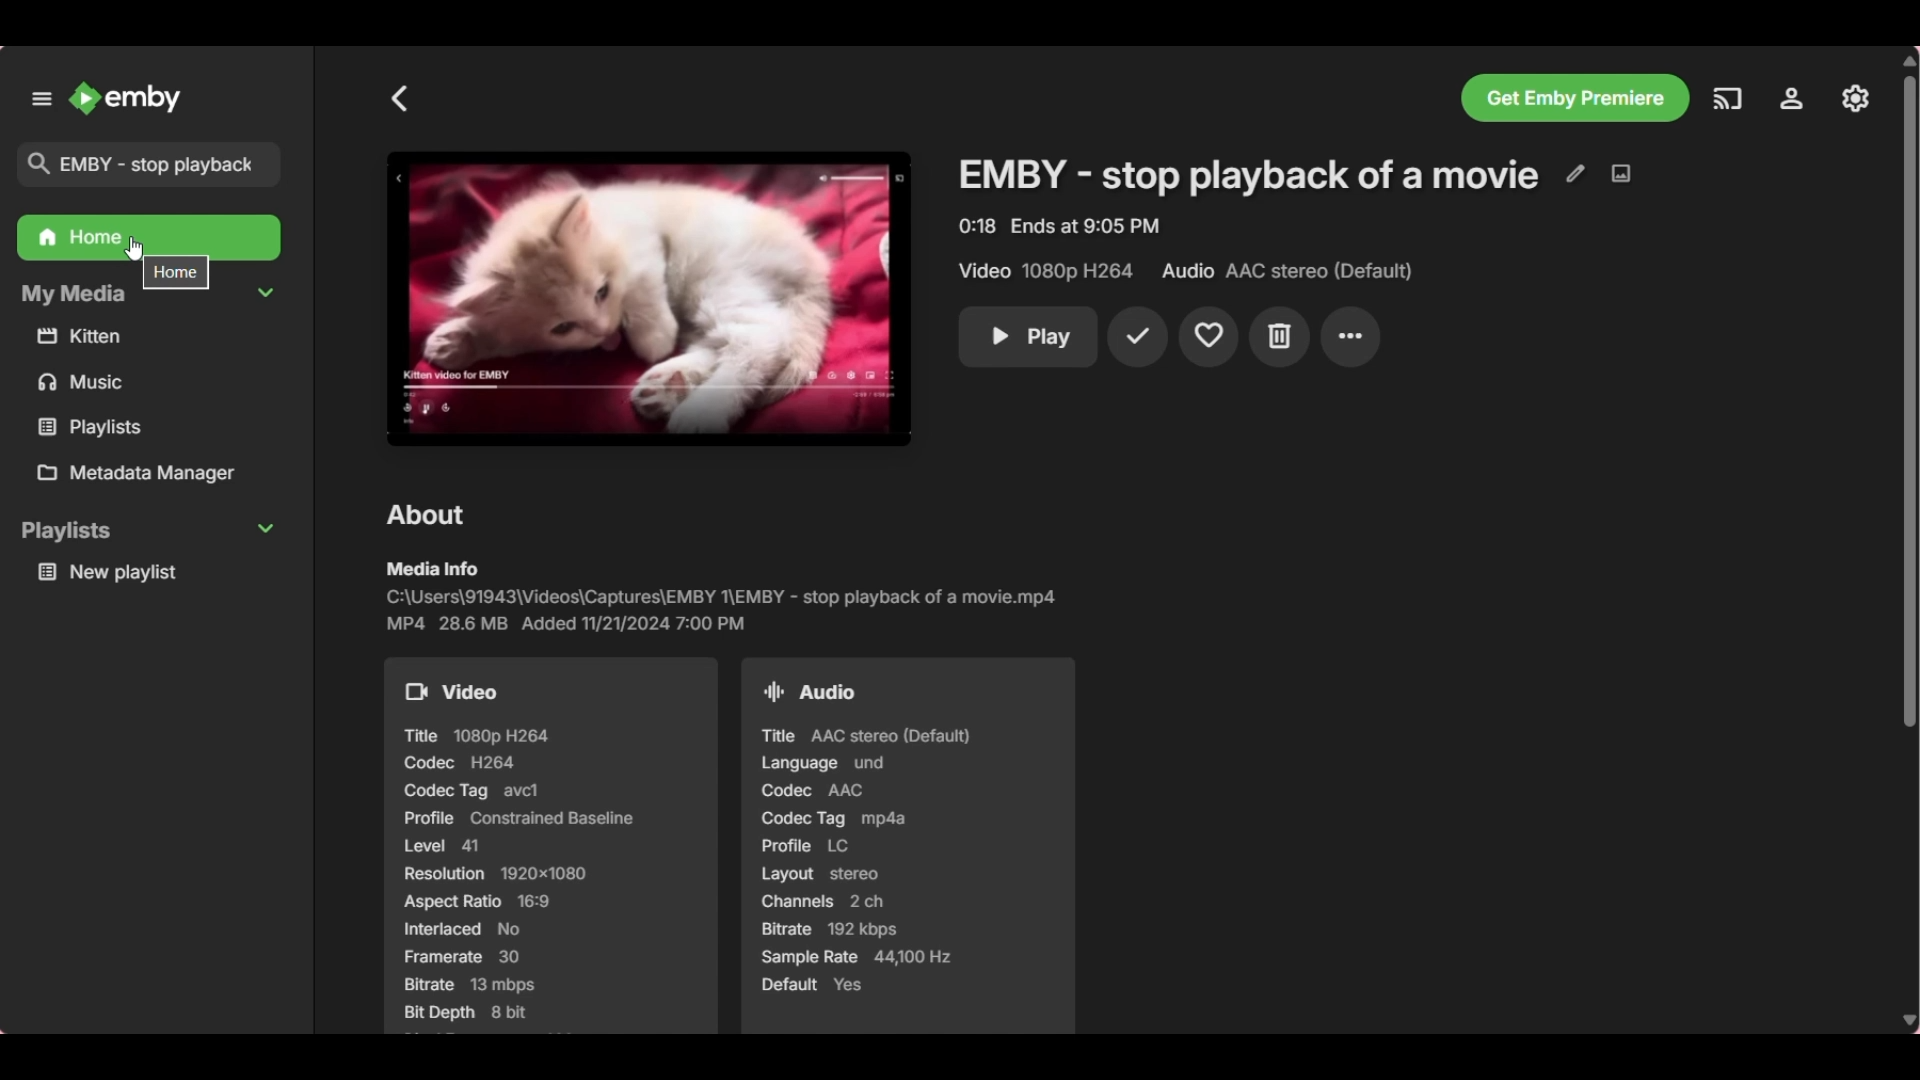 The image size is (1920, 1080). What do you see at coordinates (156, 572) in the screenshot?
I see `New playlist` at bounding box center [156, 572].